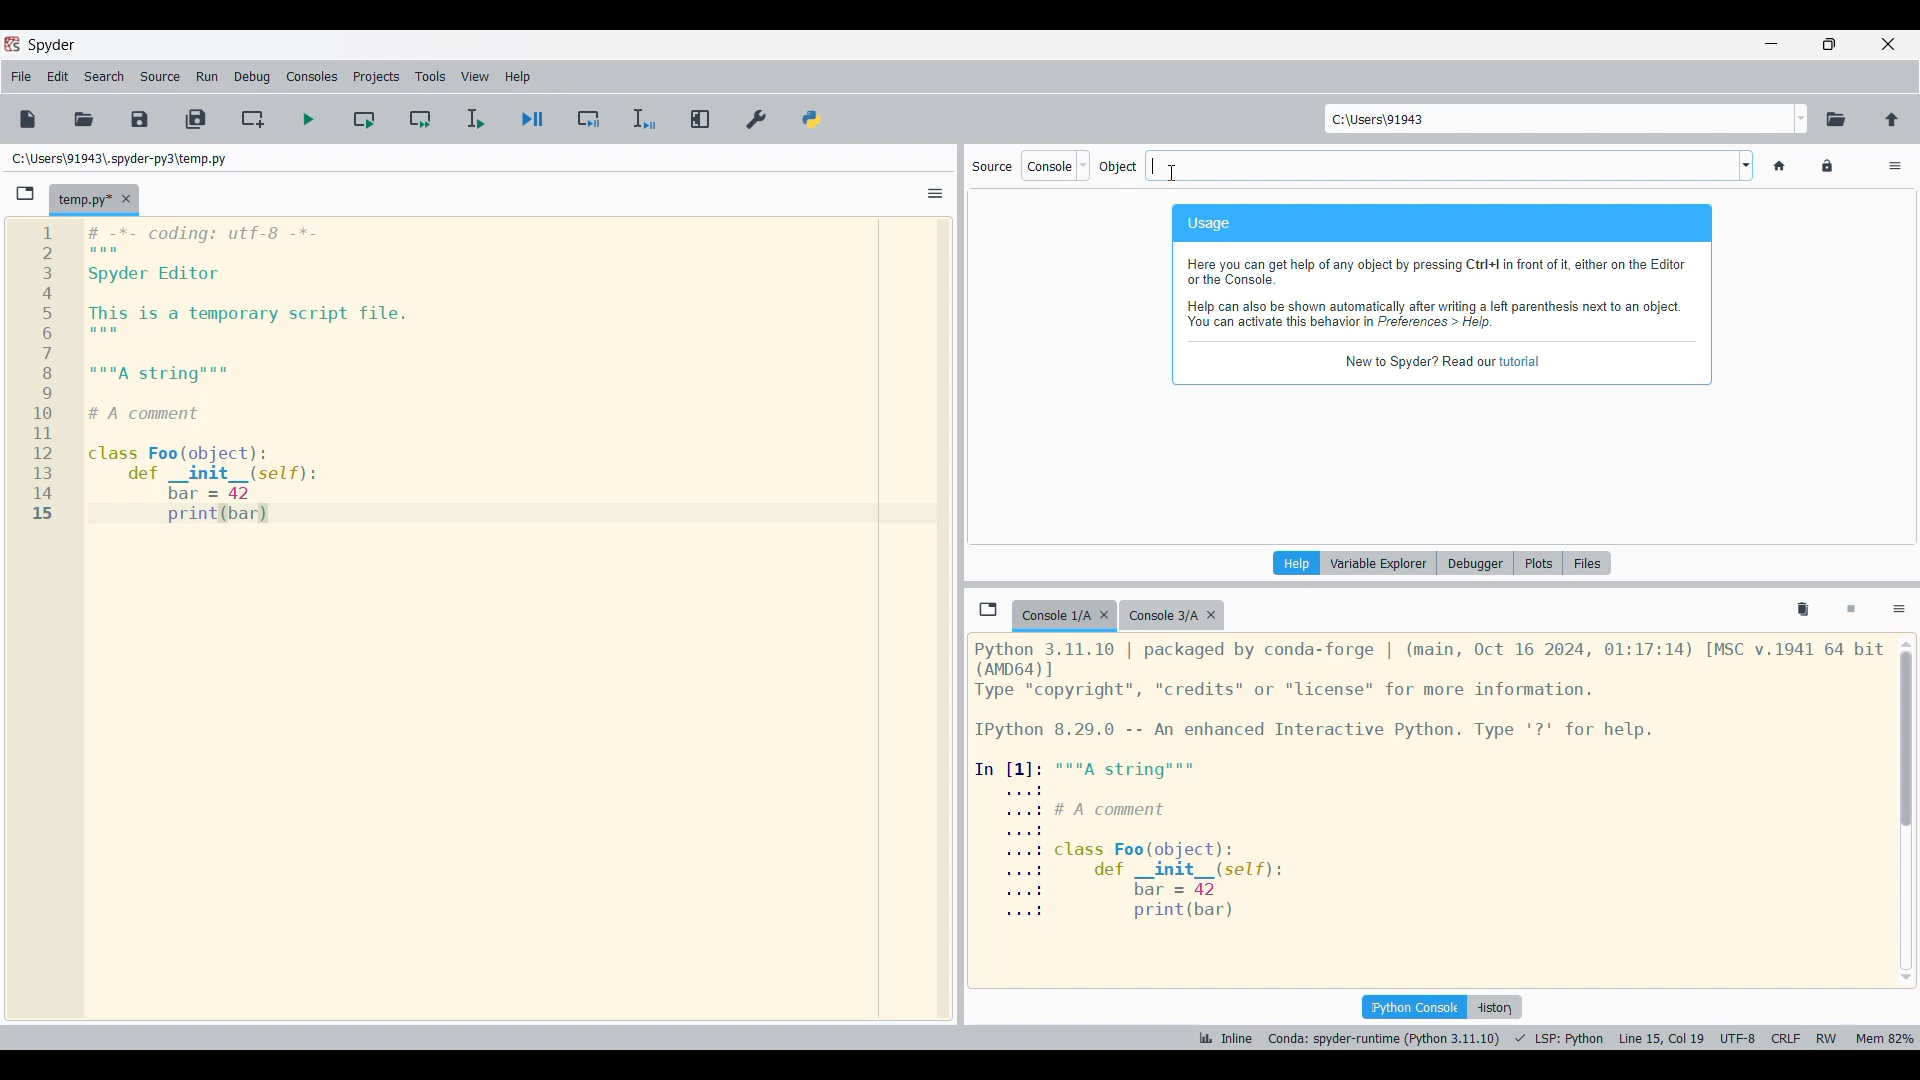  What do you see at coordinates (1664, 1037) in the screenshot?
I see `line 15 col 9` at bounding box center [1664, 1037].